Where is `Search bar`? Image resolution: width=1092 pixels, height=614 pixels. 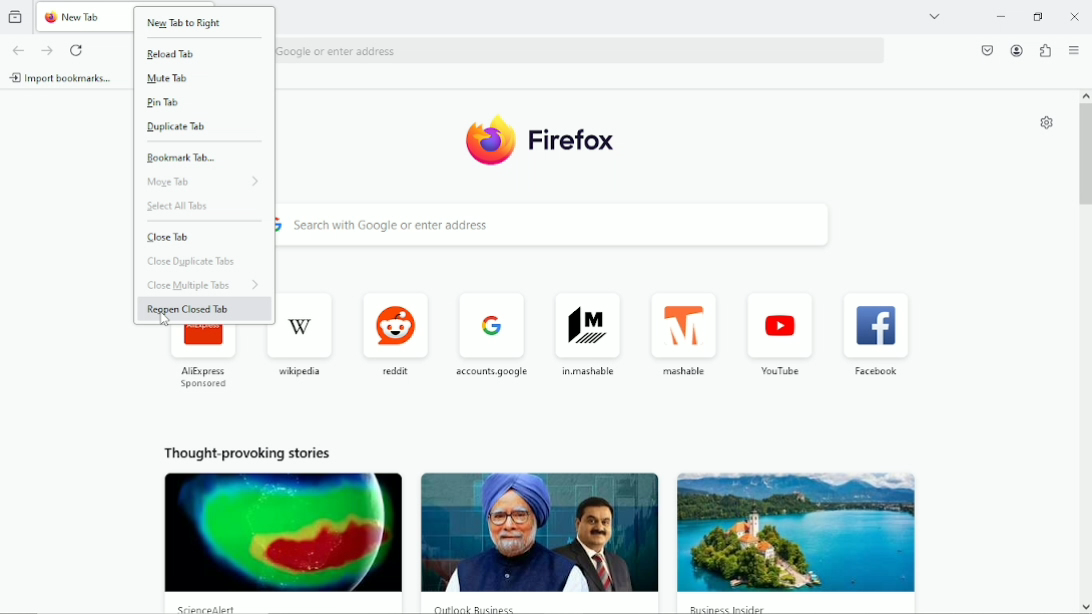
Search bar is located at coordinates (580, 50).